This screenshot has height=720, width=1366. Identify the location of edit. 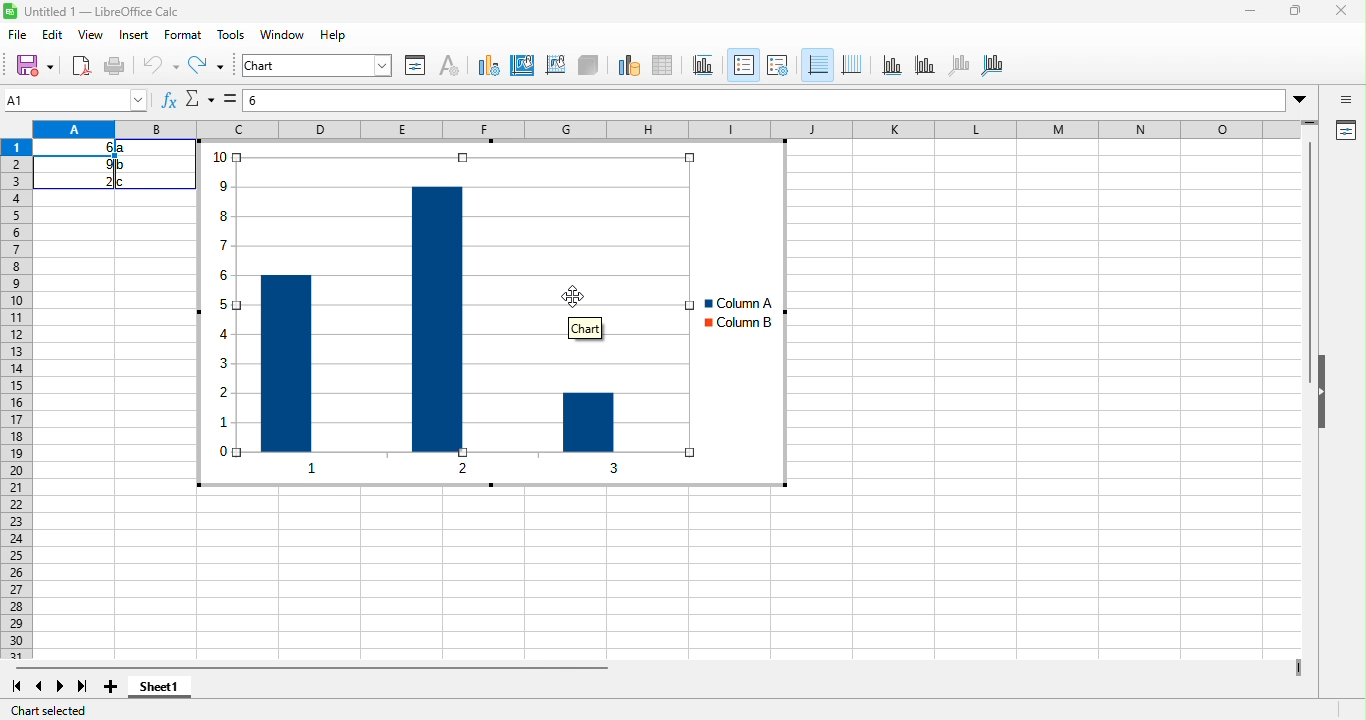
(55, 37).